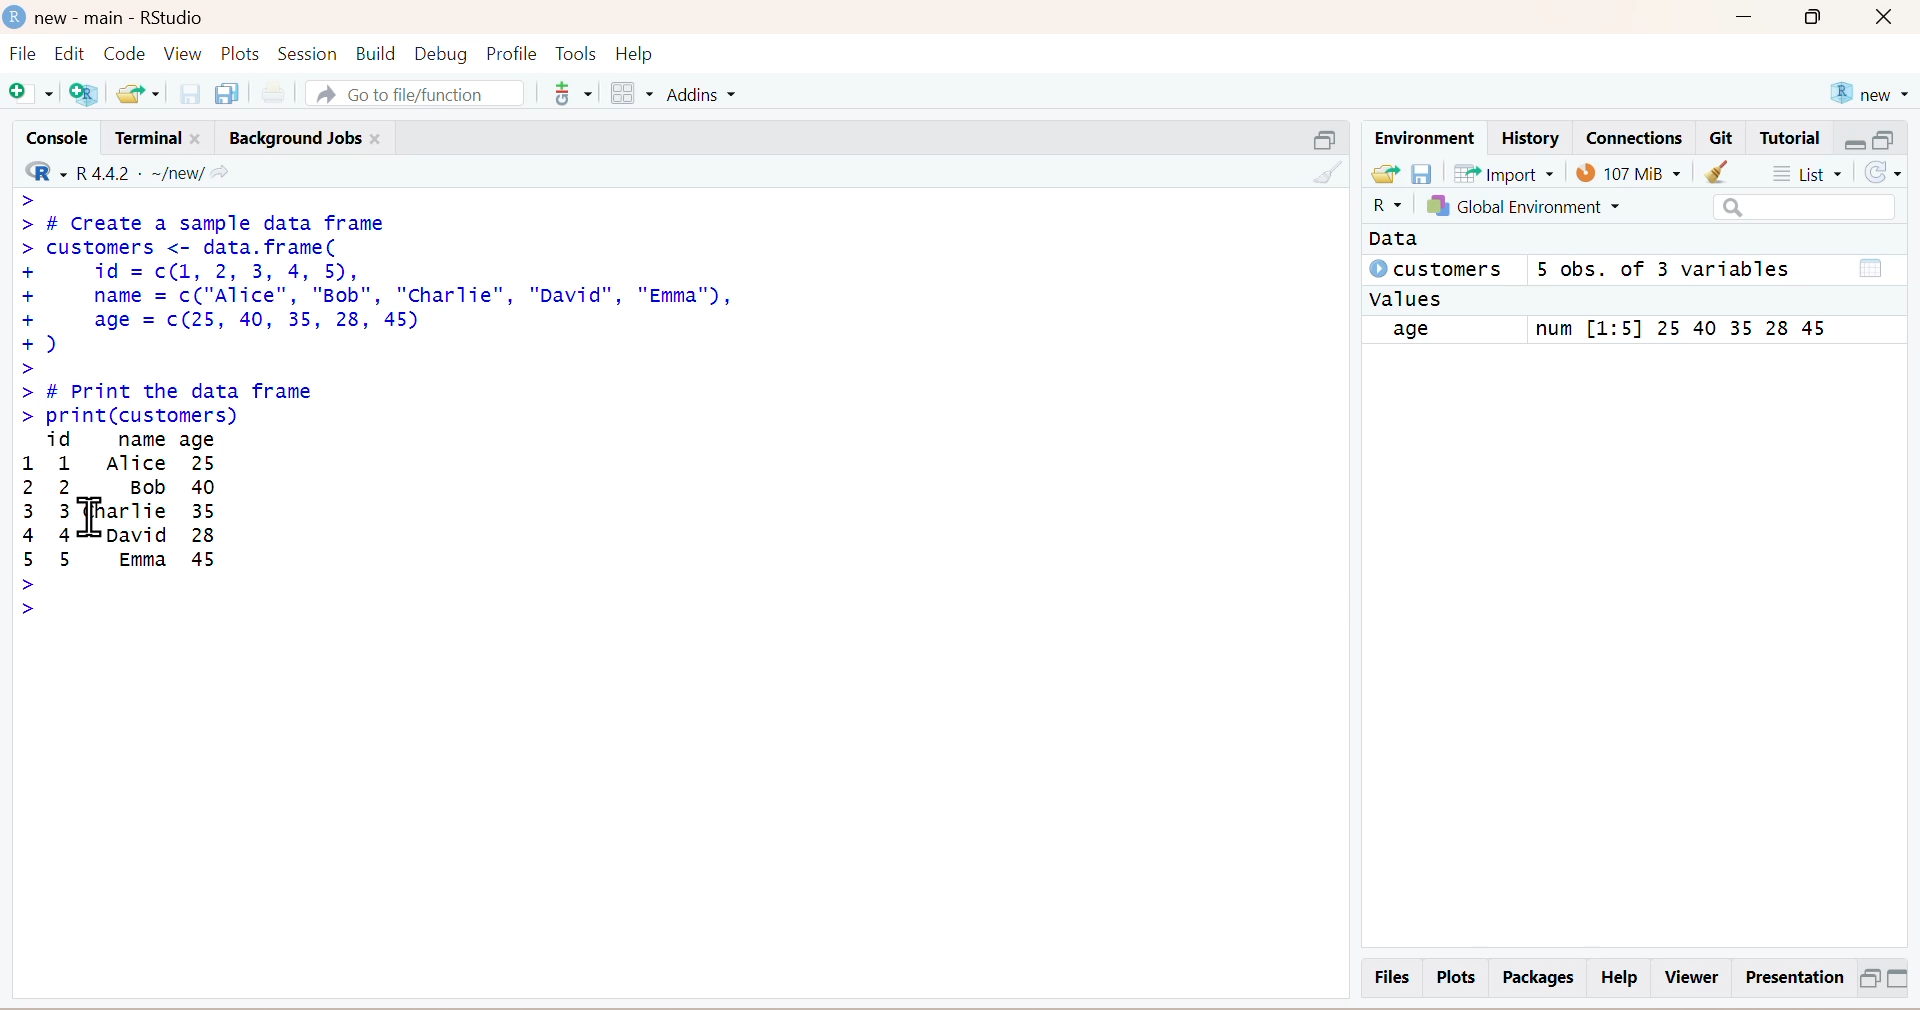  What do you see at coordinates (704, 95) in the screenshot?
I see `Addins ~` at bounding box center [704, 95].